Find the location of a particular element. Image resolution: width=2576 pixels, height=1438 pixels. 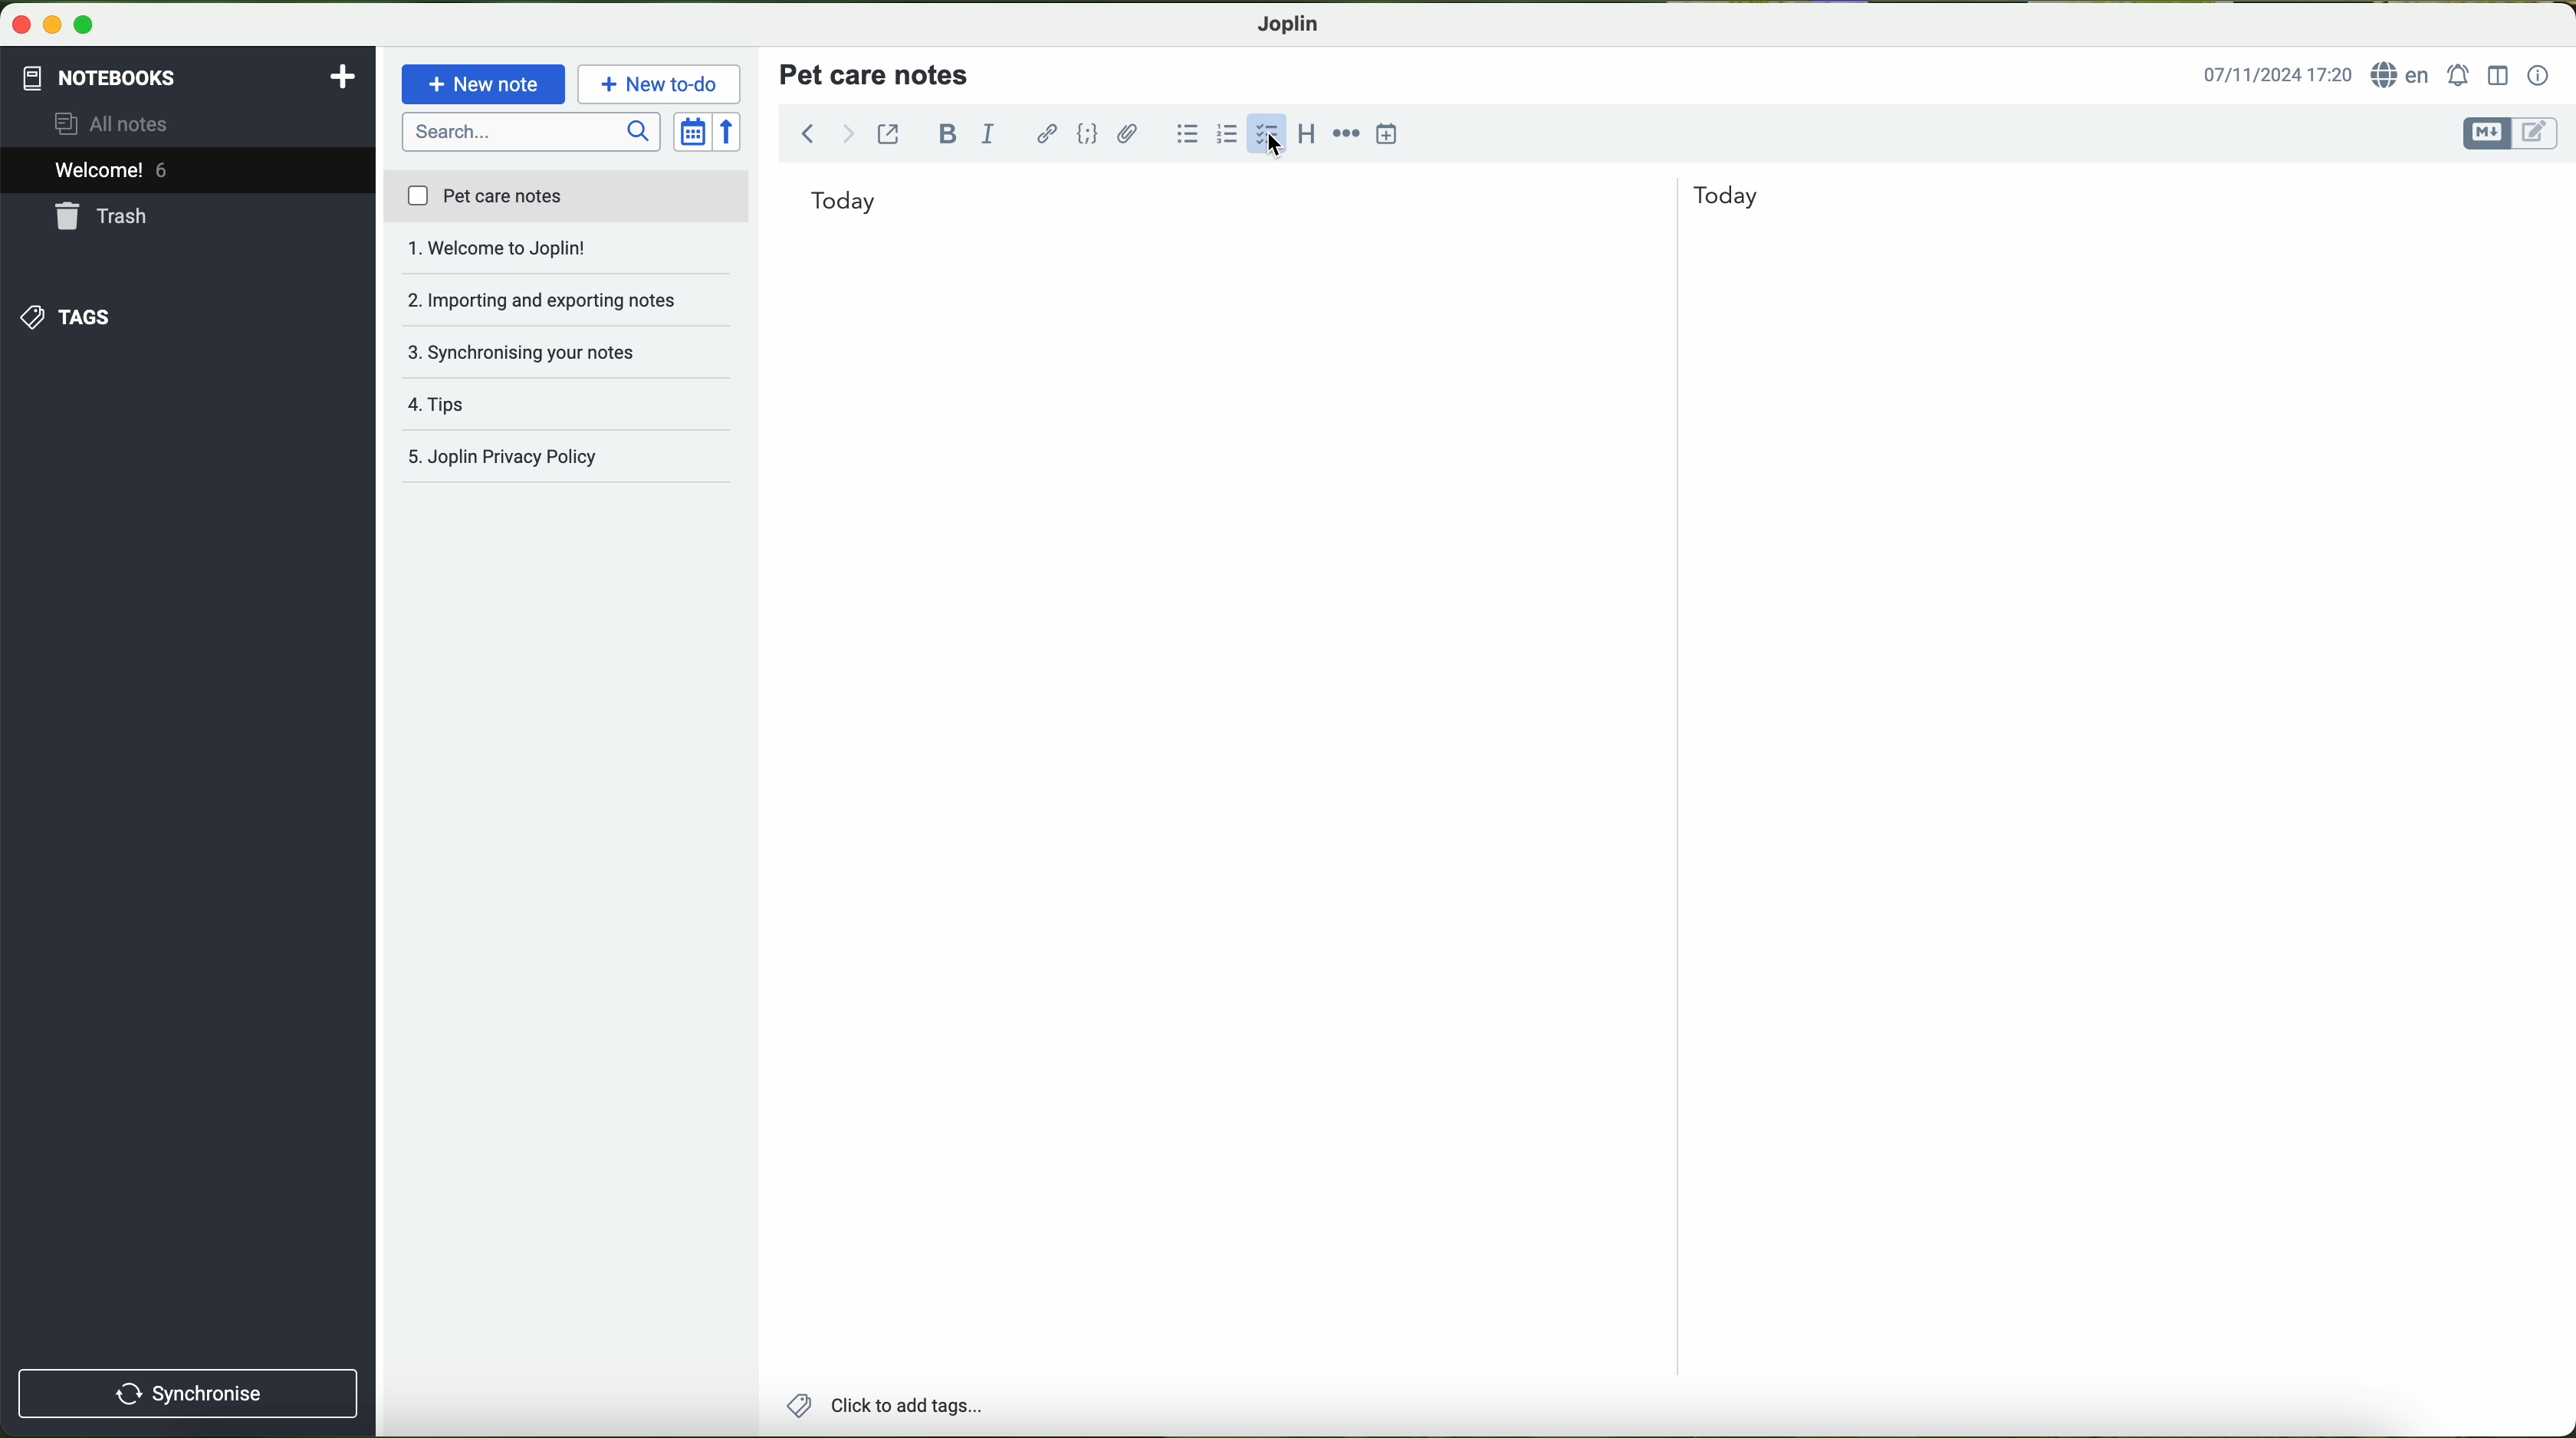

add is located at coordinates (343, 74).